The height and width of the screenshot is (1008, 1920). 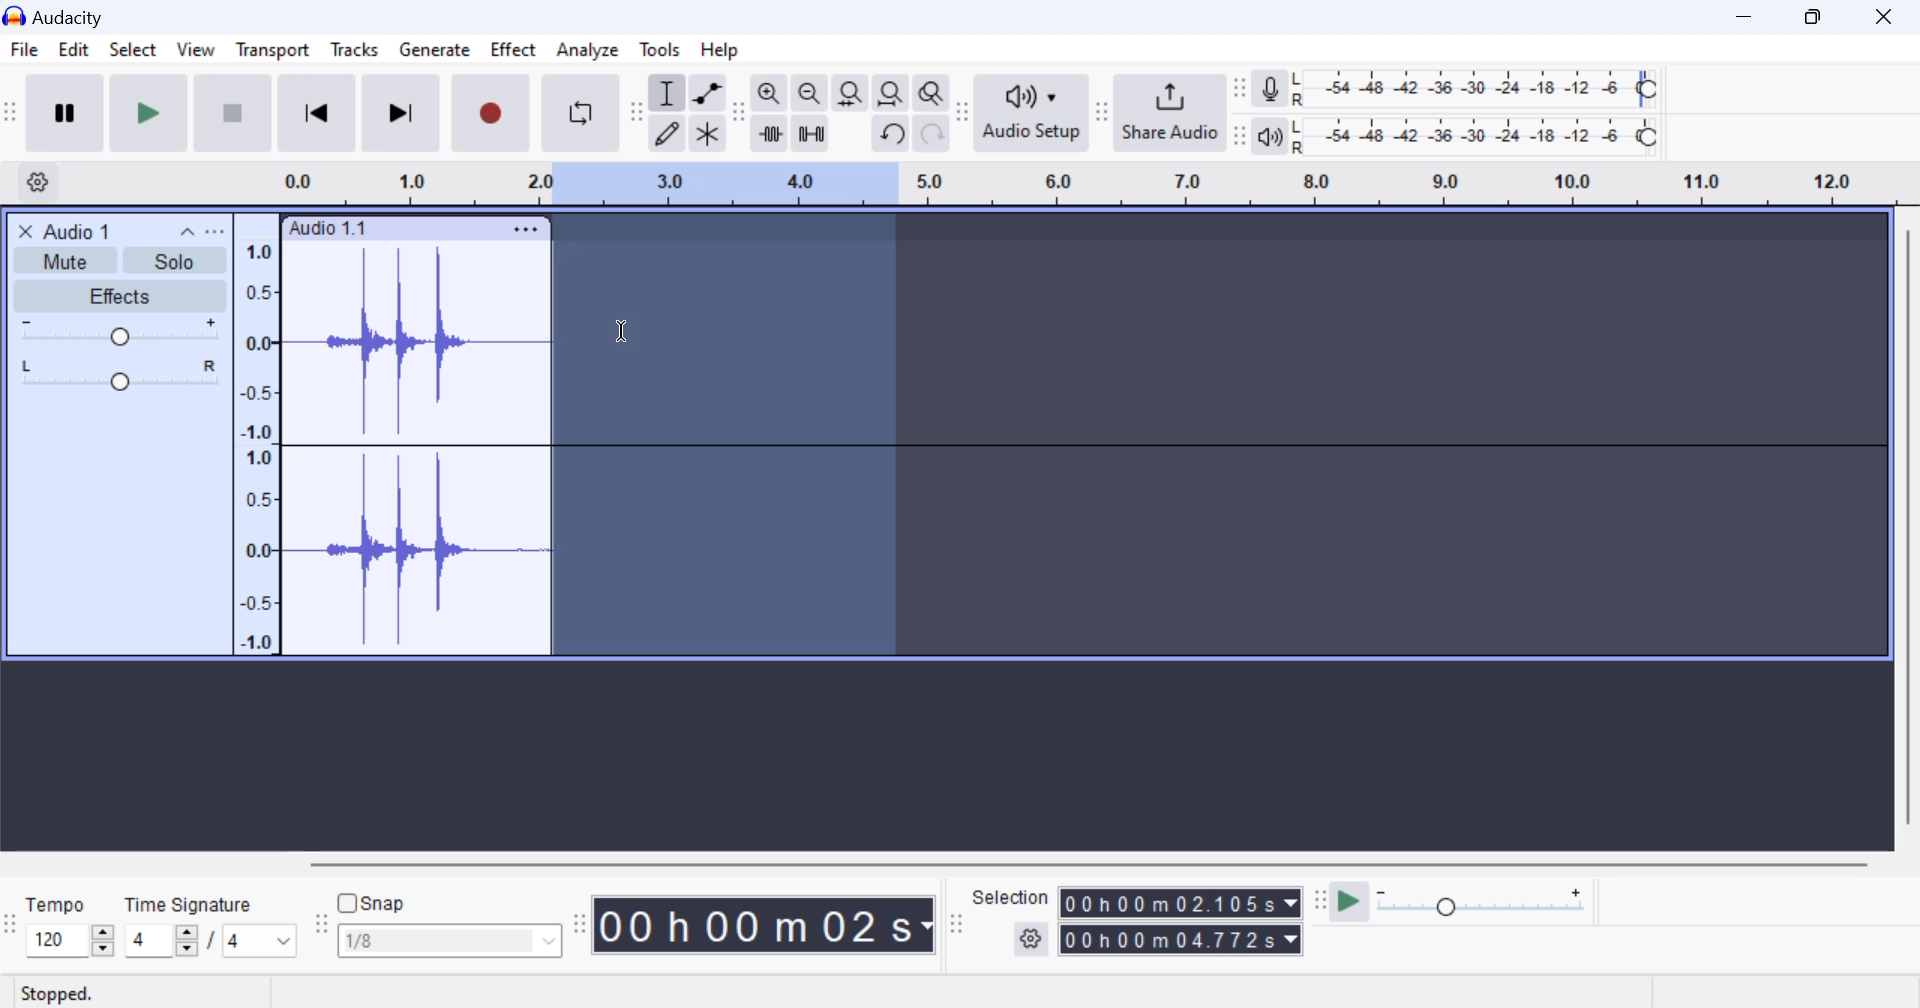 What do you see at coordinates (452, 945) in the screenshot?
I see `Snap options` at bounding box center [452, 945].